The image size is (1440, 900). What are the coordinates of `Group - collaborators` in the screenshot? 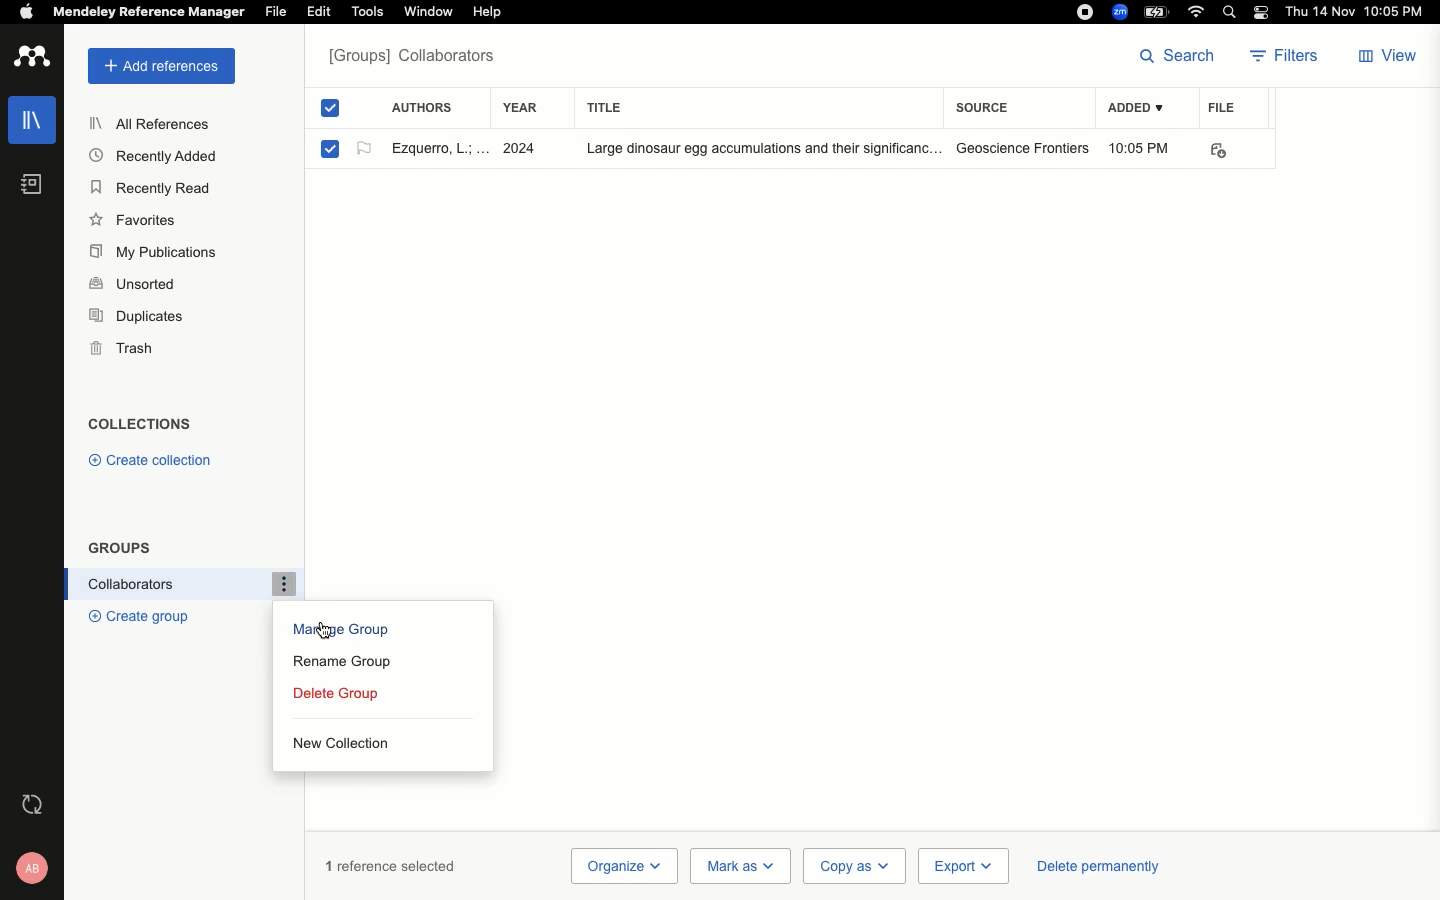 It's located at (417, 59).